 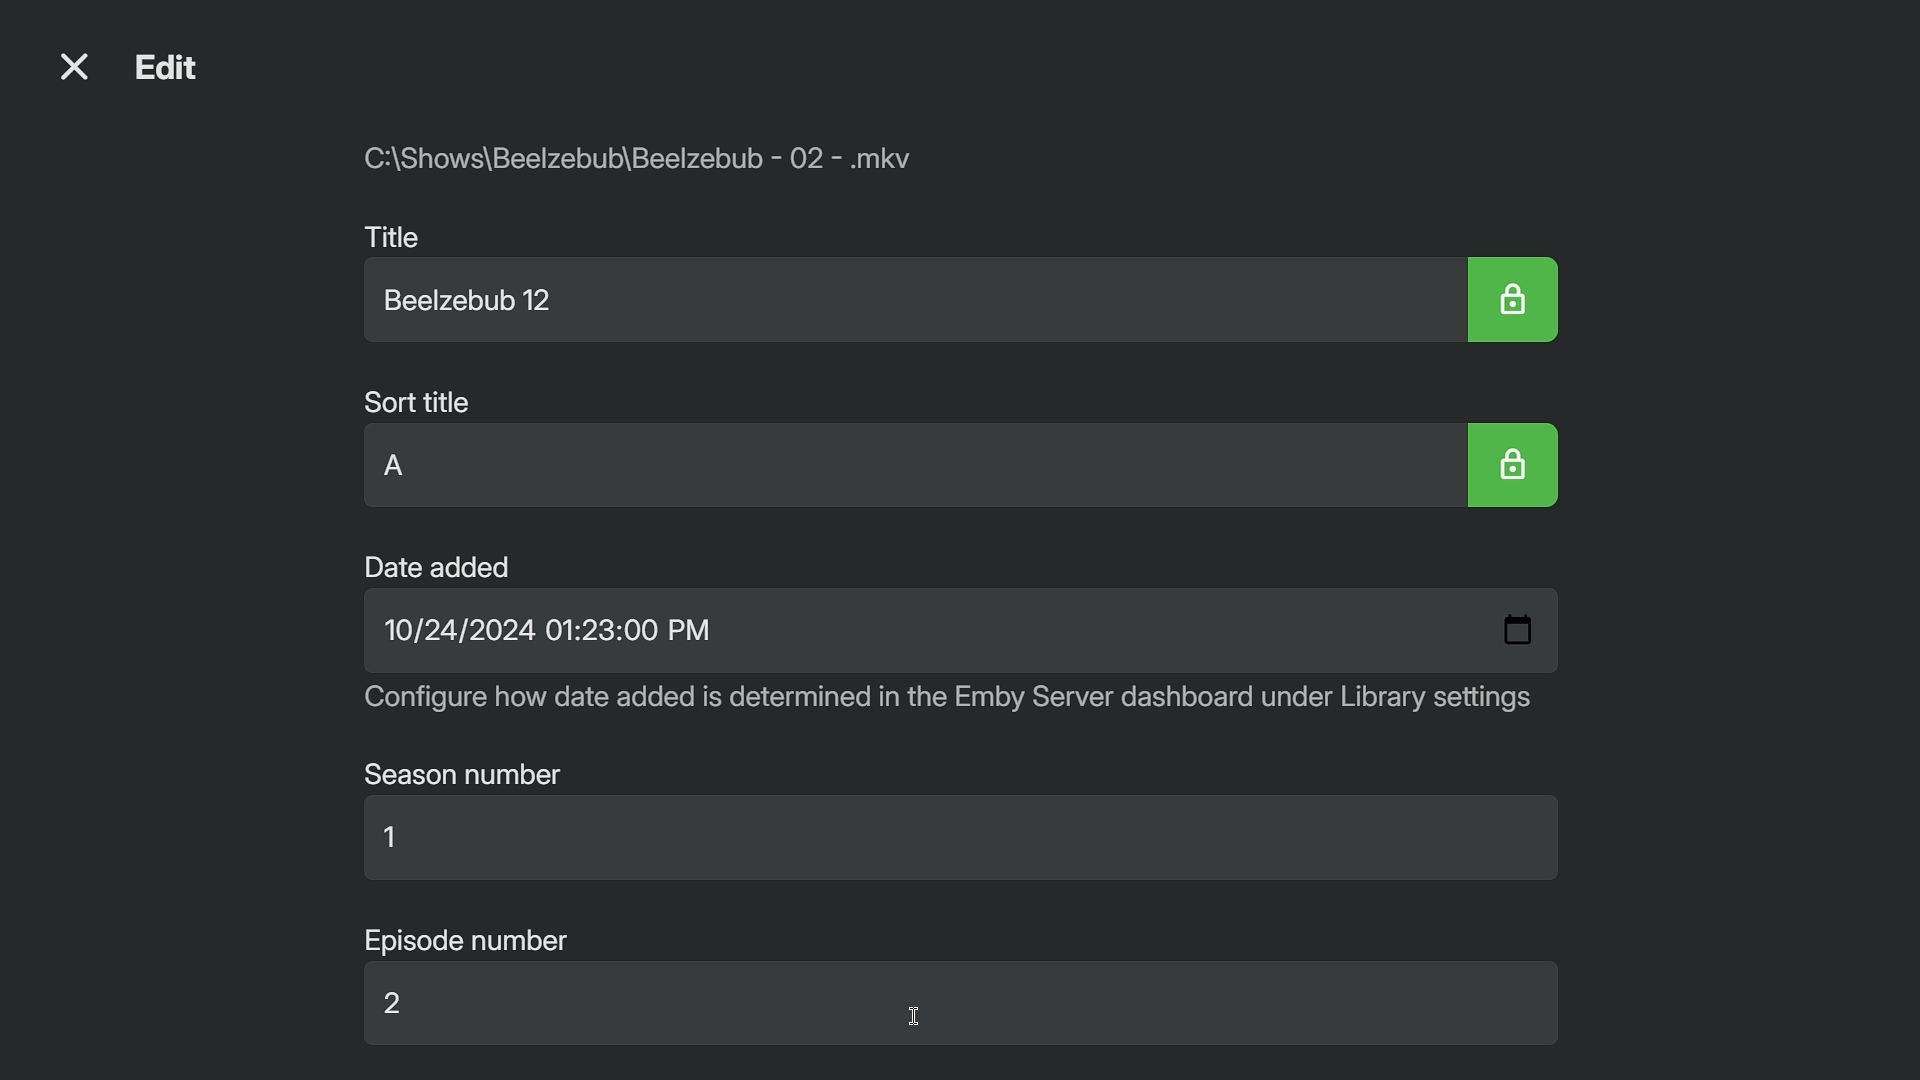 What do you see at coordinates (948, 705) in the screenshot?
I see `Configure how date added is determined` at bounding box center [948, 705].